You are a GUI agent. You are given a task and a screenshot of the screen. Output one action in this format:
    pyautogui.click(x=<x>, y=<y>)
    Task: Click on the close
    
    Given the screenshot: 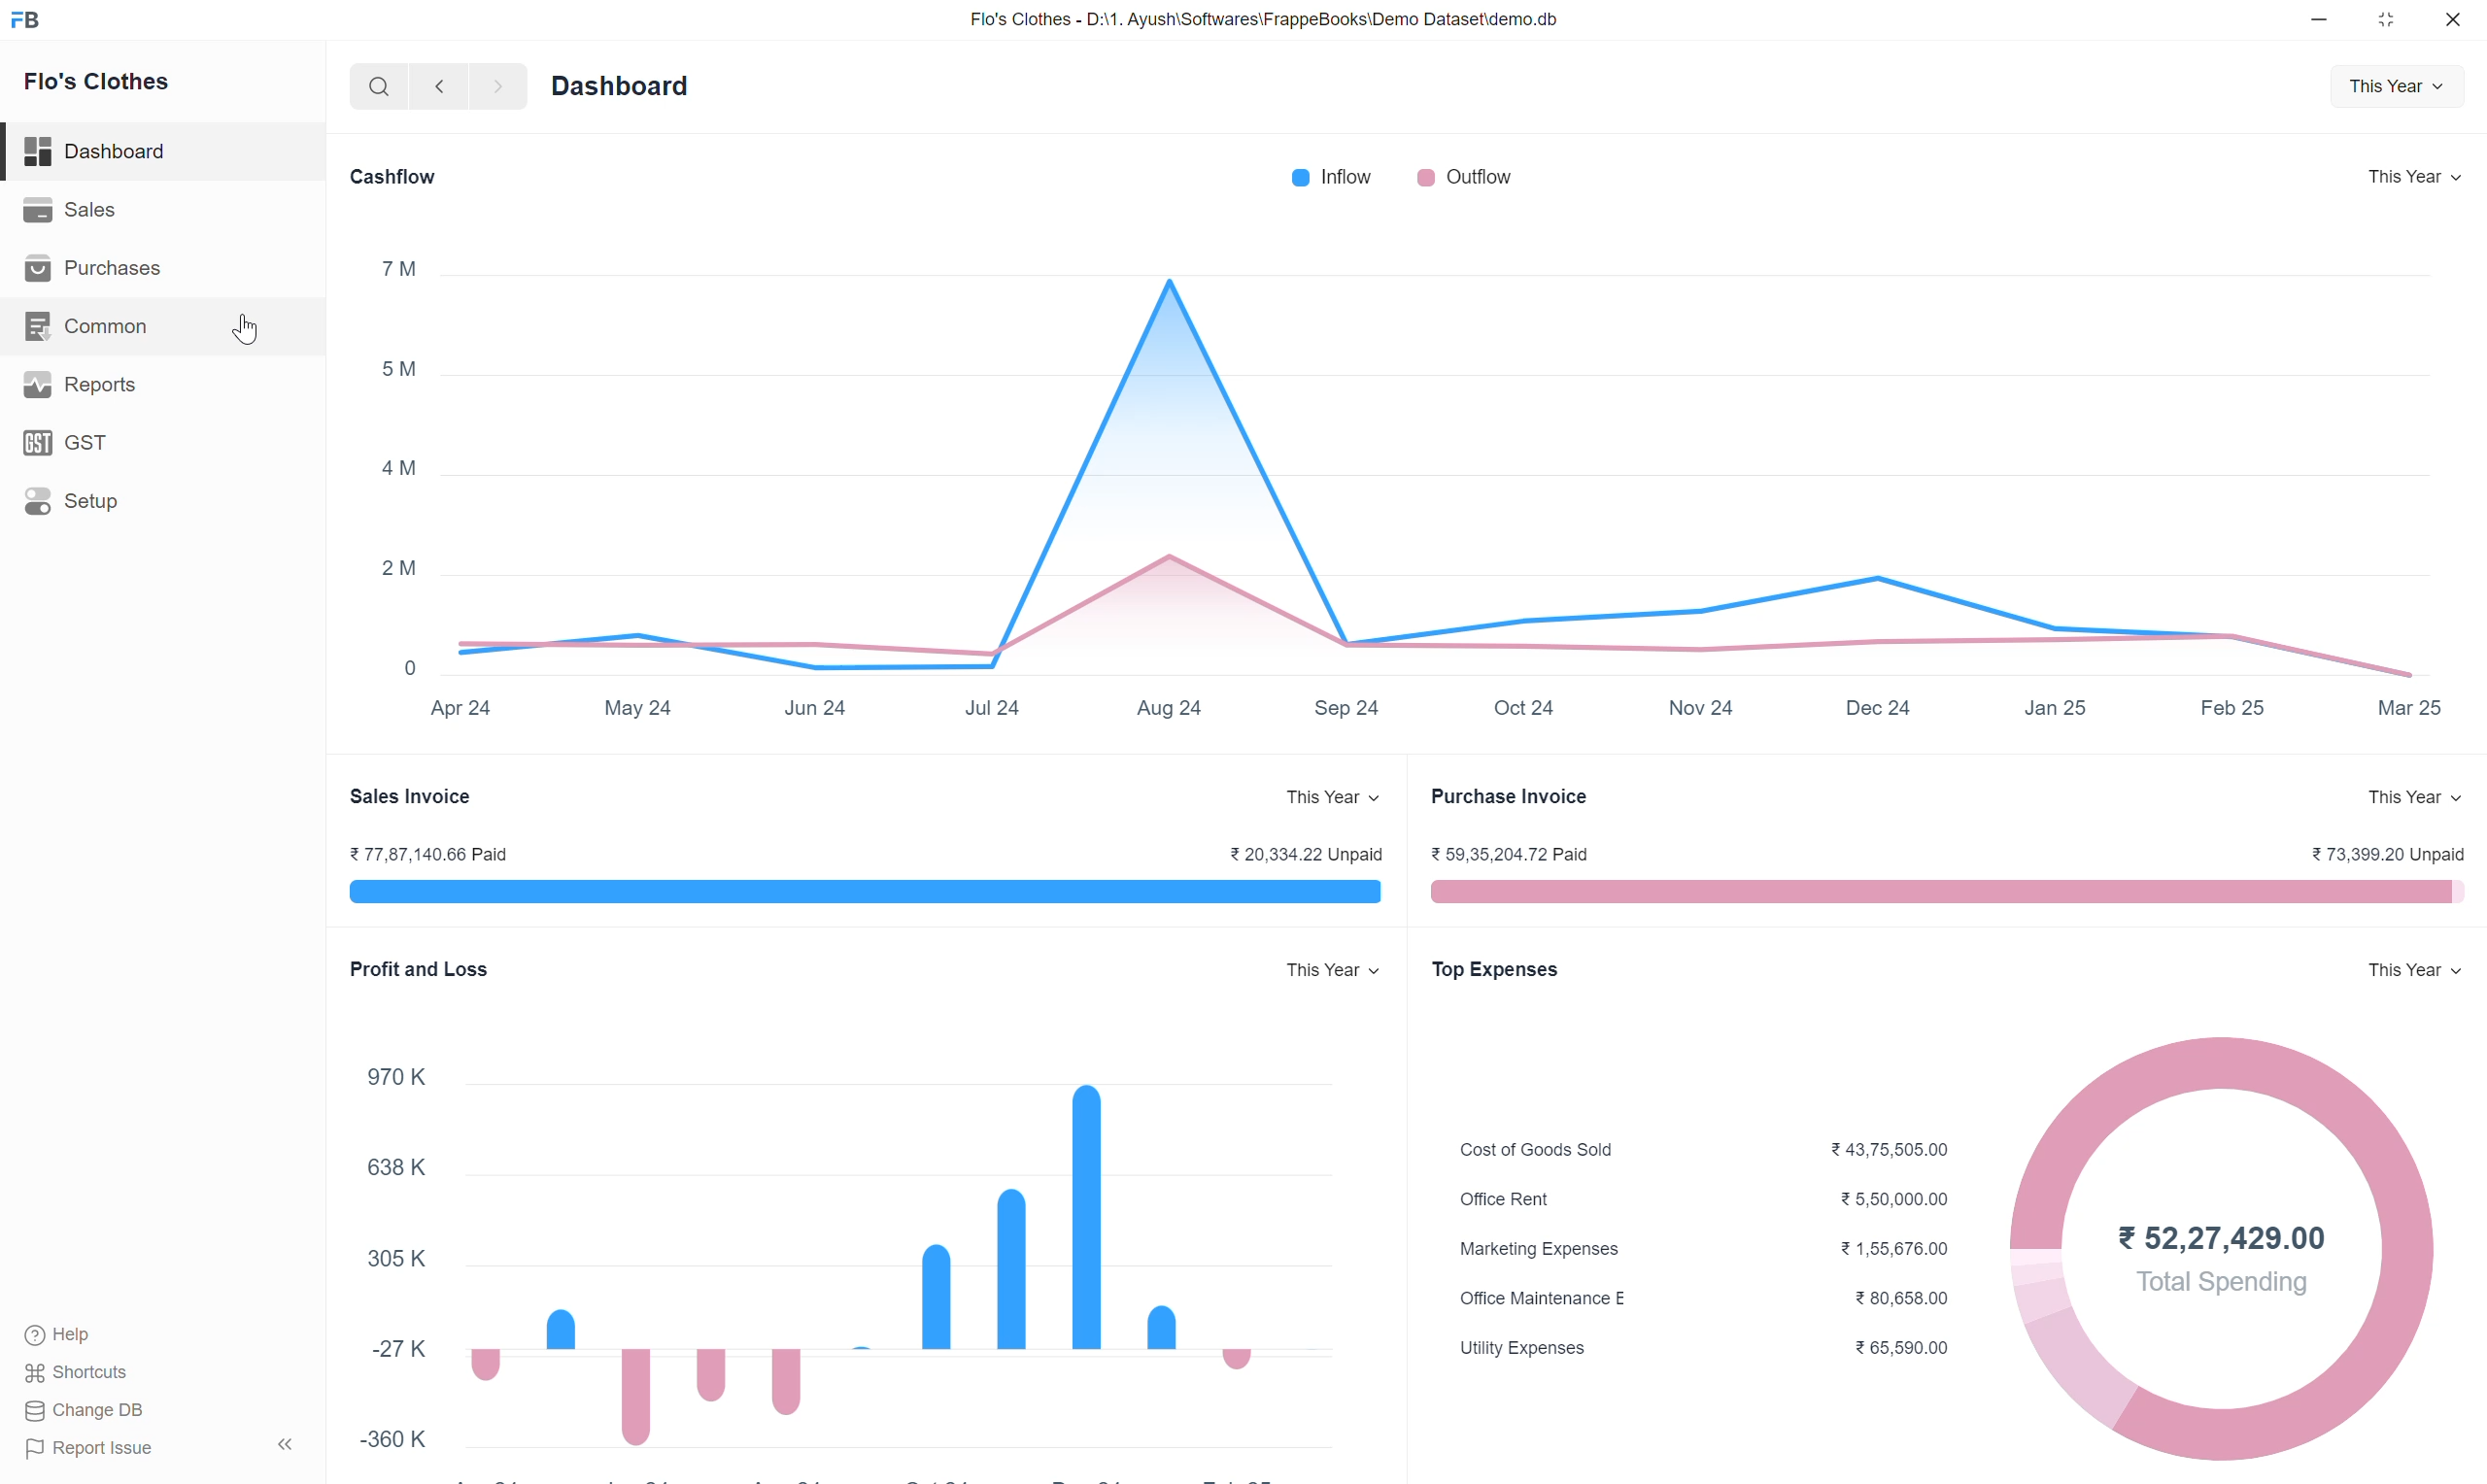 What is the action you would take?
    pyautogui.click(x=2455, y=22)
    